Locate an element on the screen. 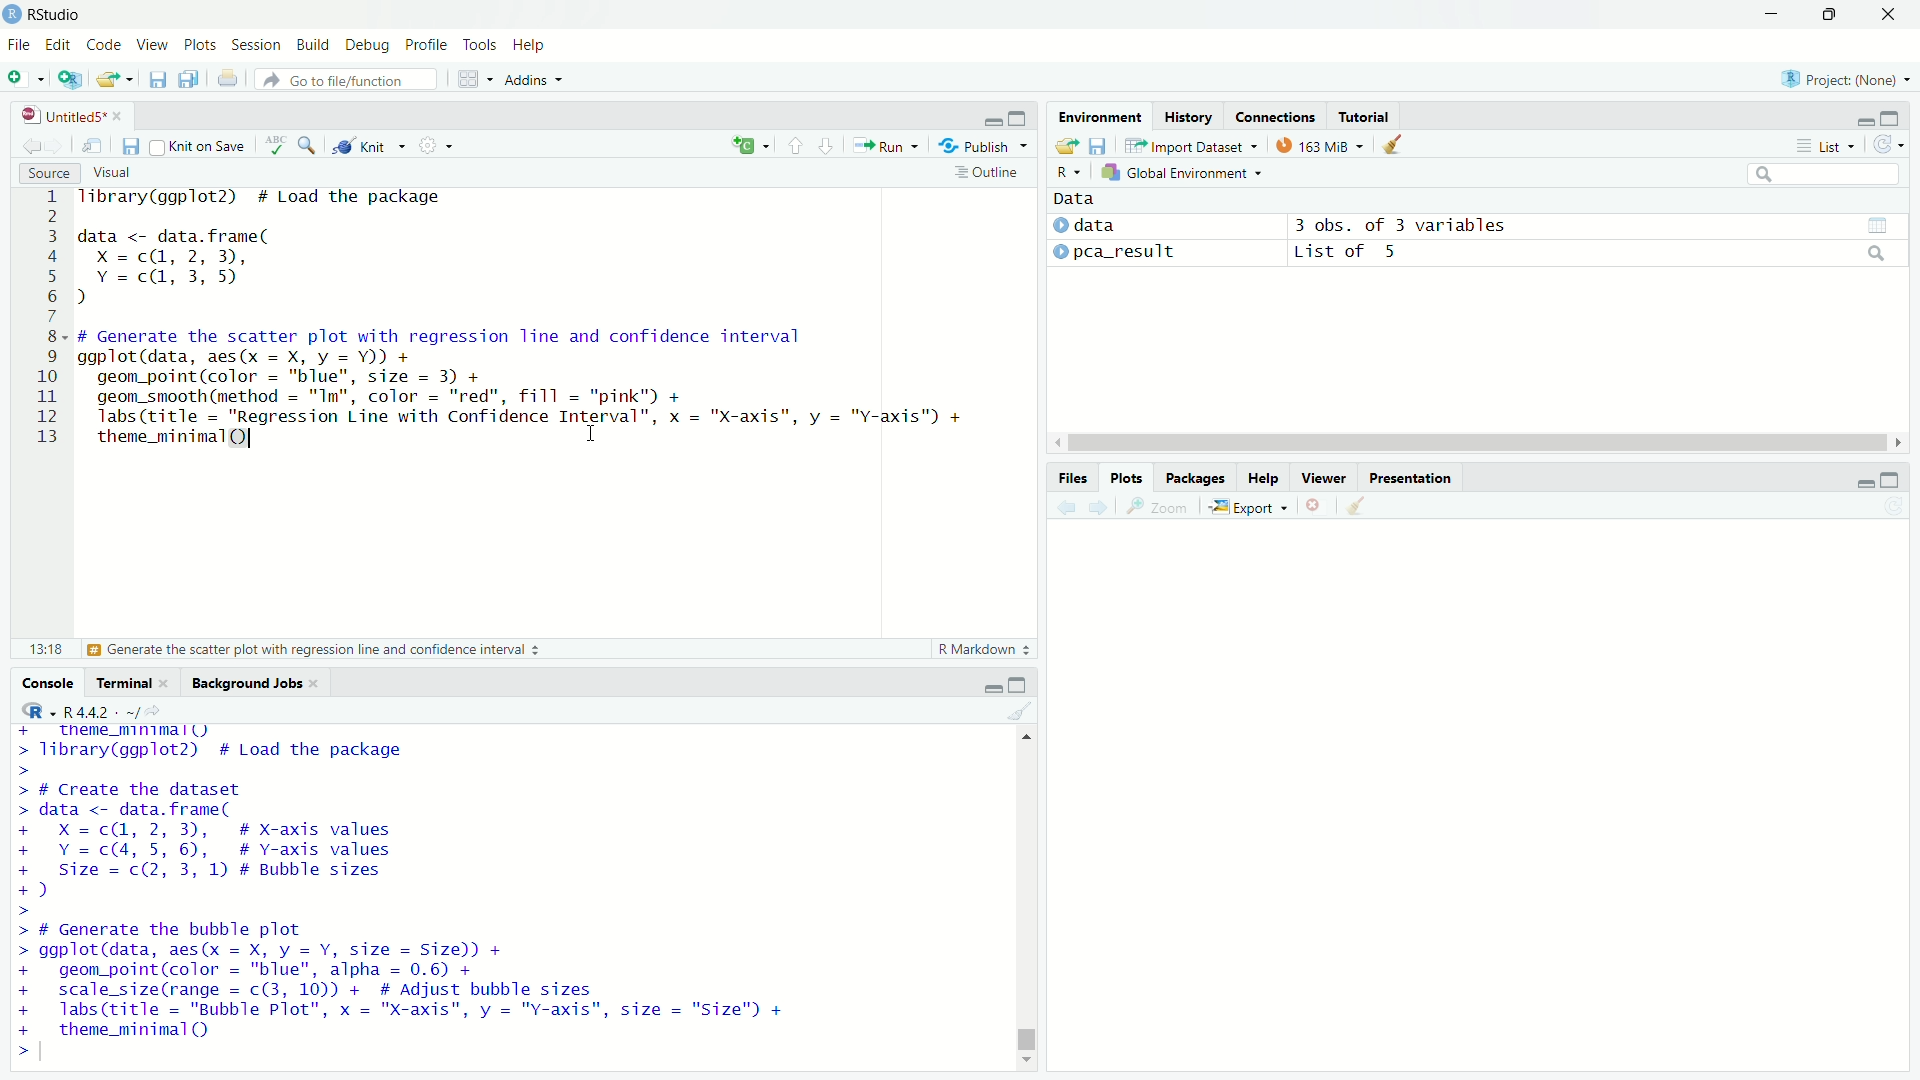  File is located at coordinates (19, 45).